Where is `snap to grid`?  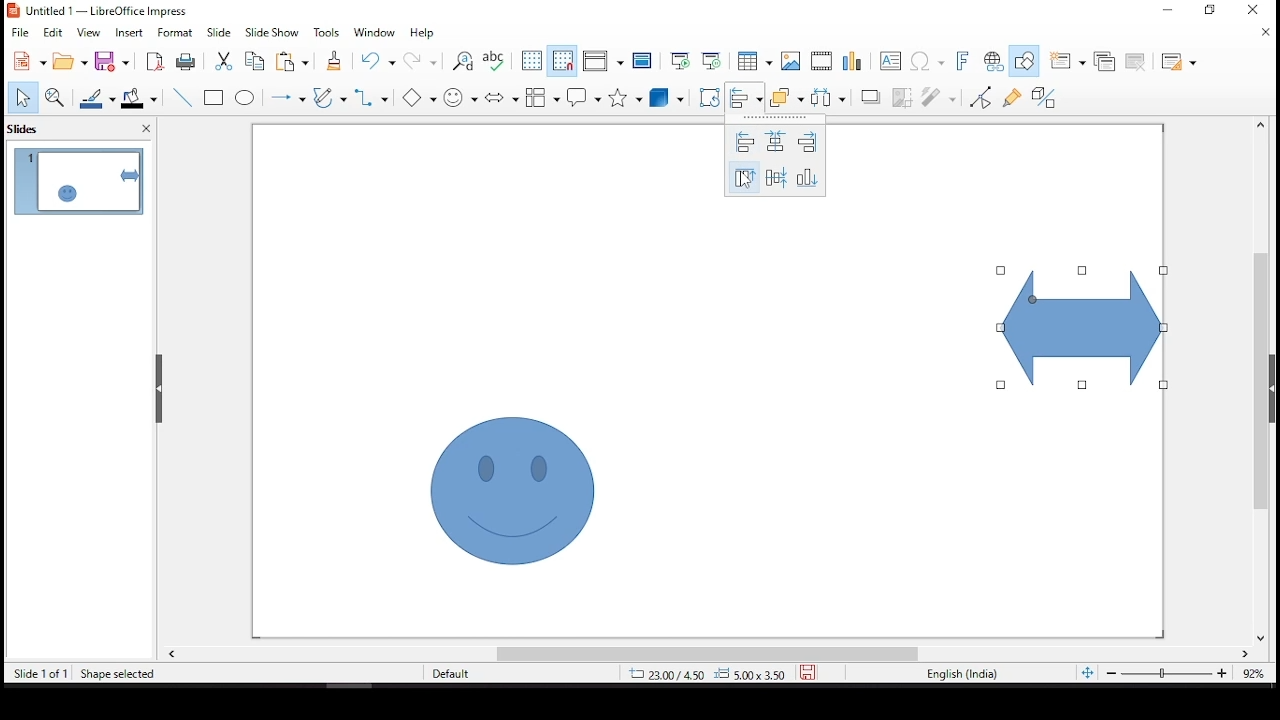 snap to grid is located at coordinates (563, 61).